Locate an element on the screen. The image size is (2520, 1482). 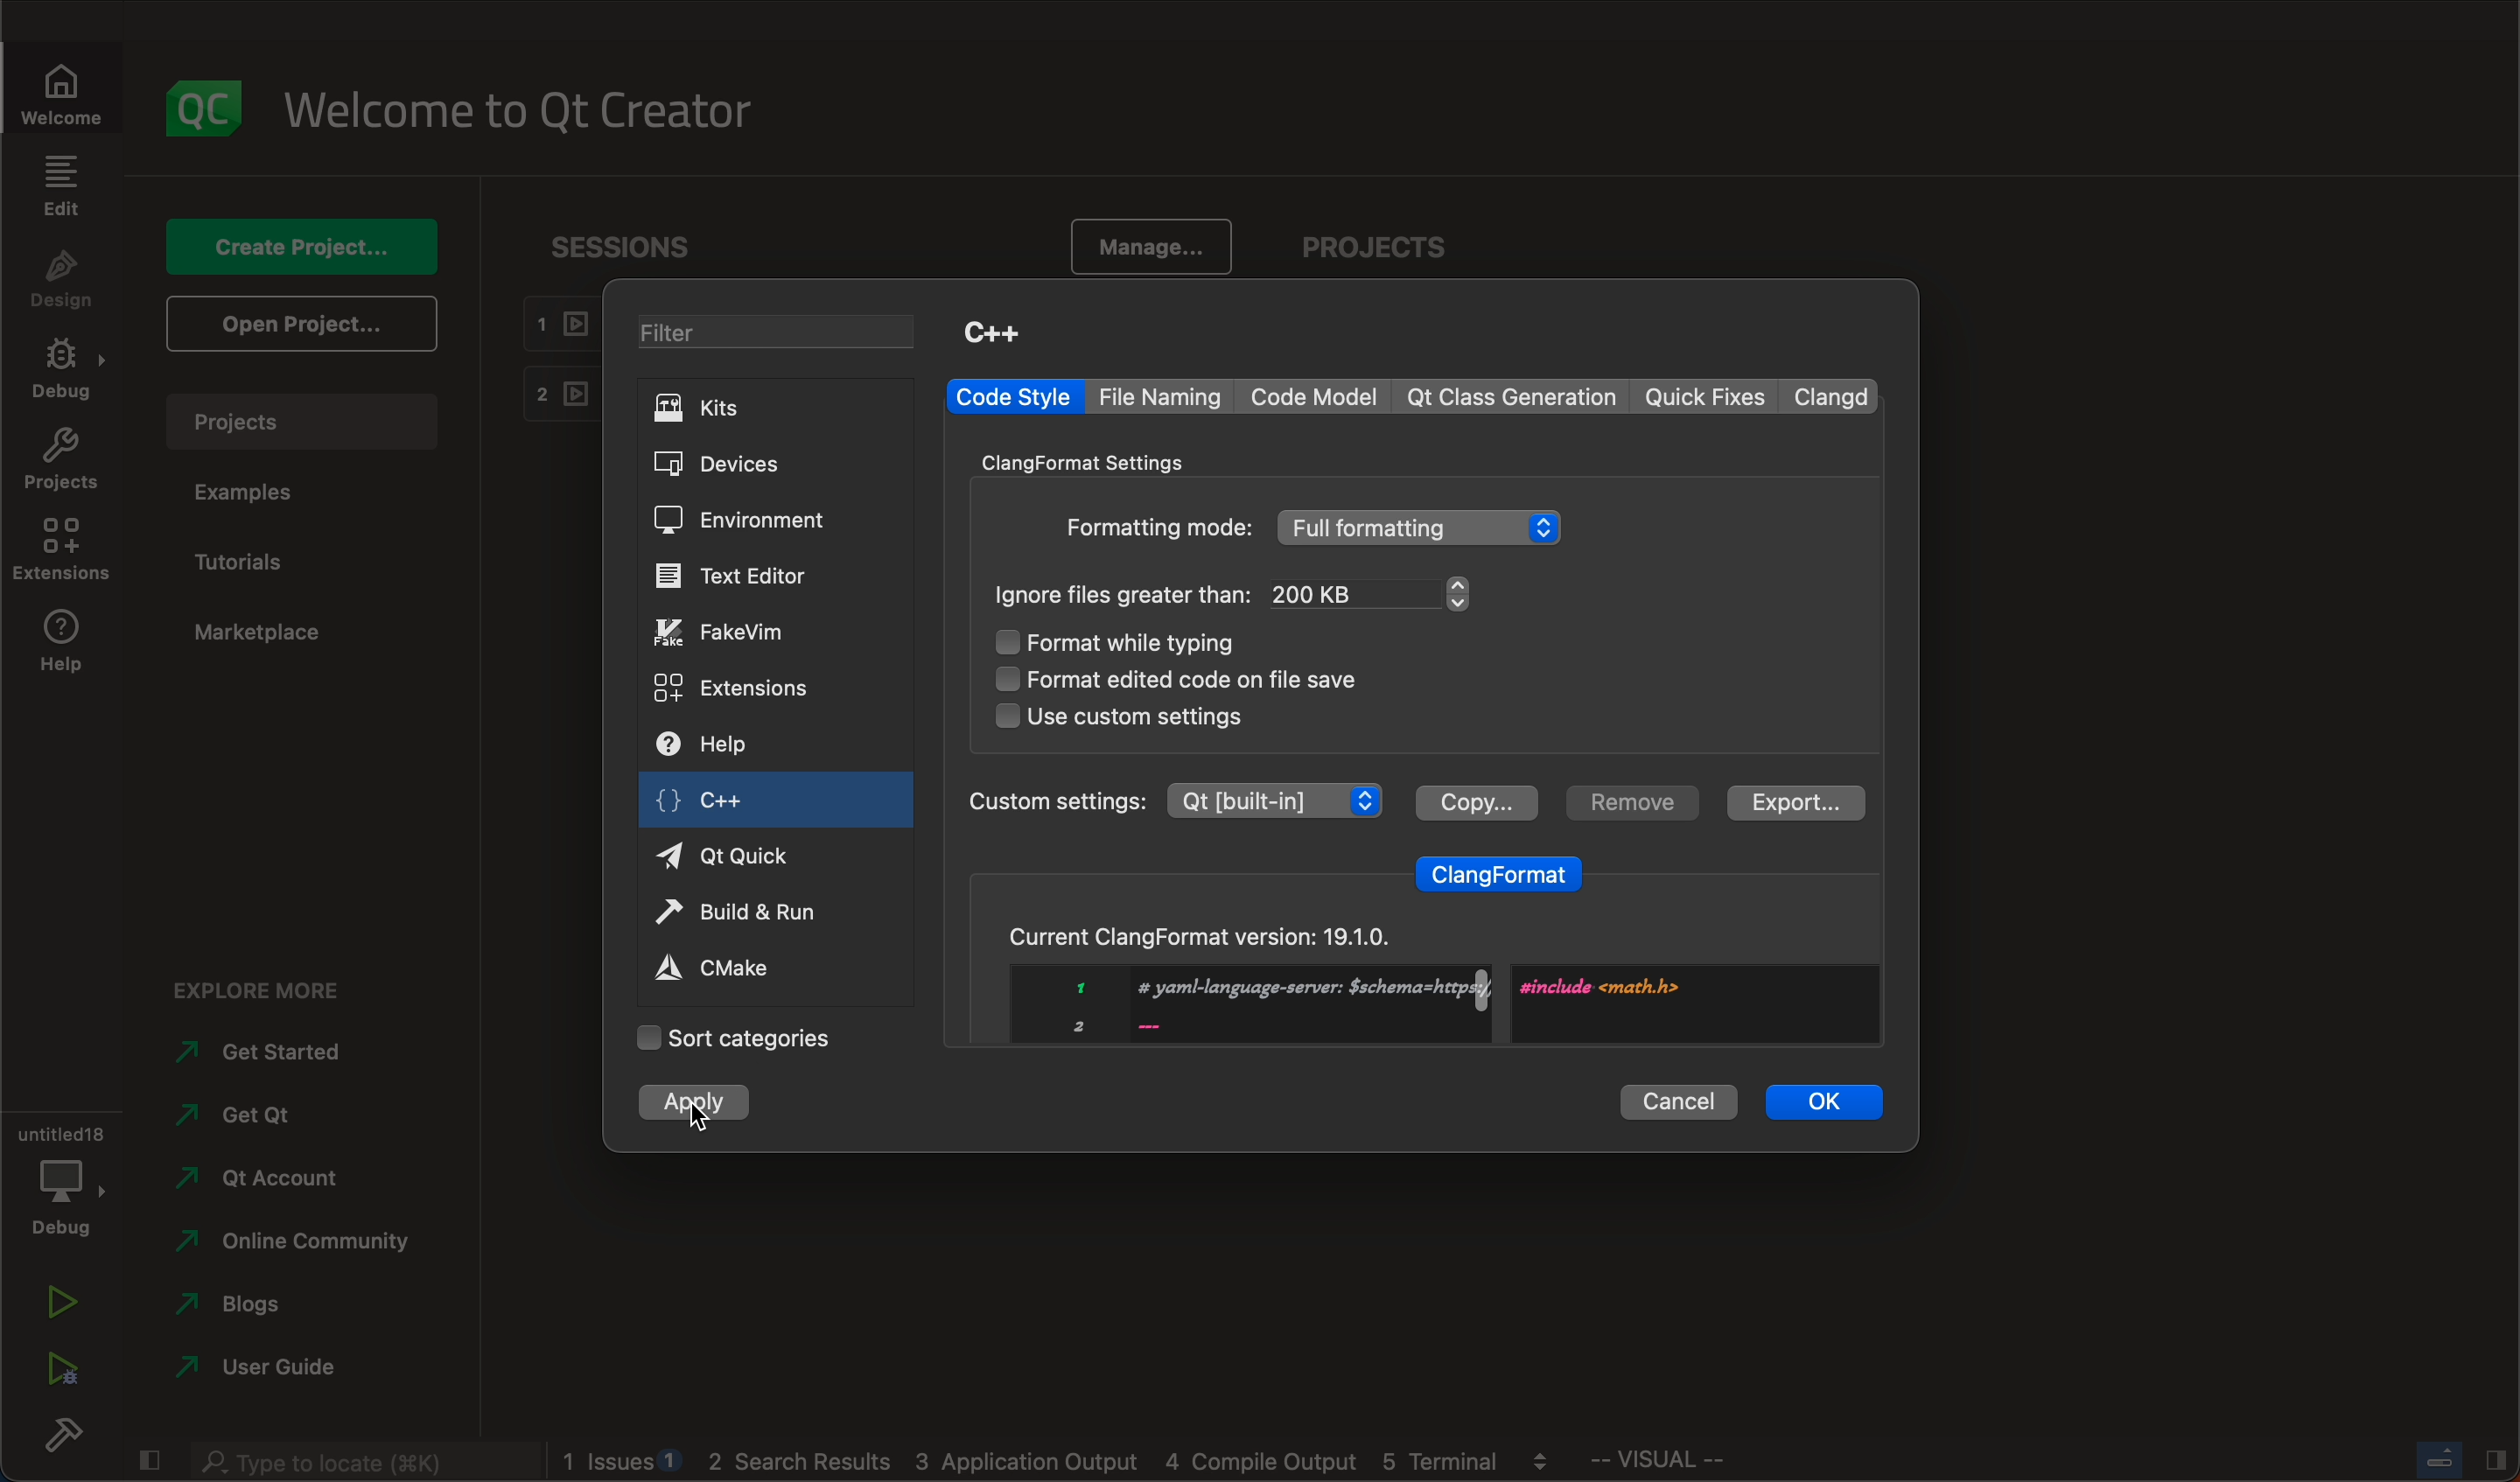
c++ is located at coordinates (723, 805).